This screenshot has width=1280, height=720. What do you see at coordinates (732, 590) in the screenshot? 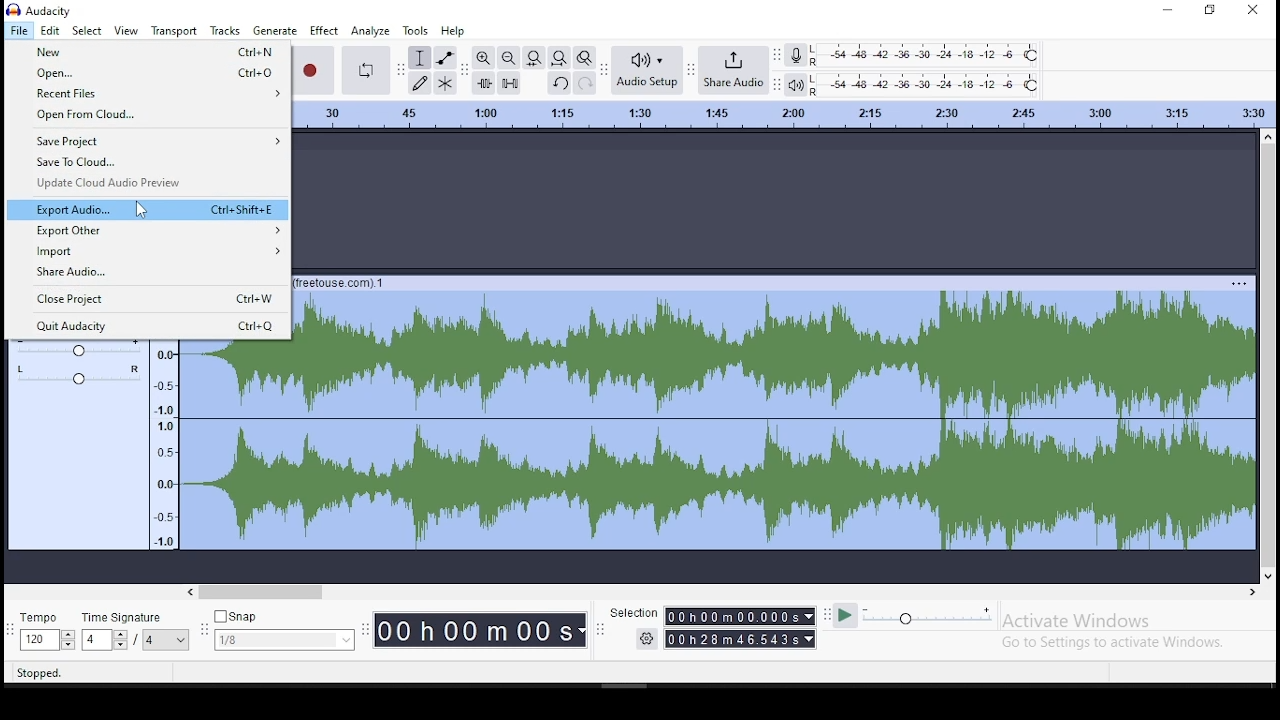
I see `scroll bar` at bounding box center [732, 590].